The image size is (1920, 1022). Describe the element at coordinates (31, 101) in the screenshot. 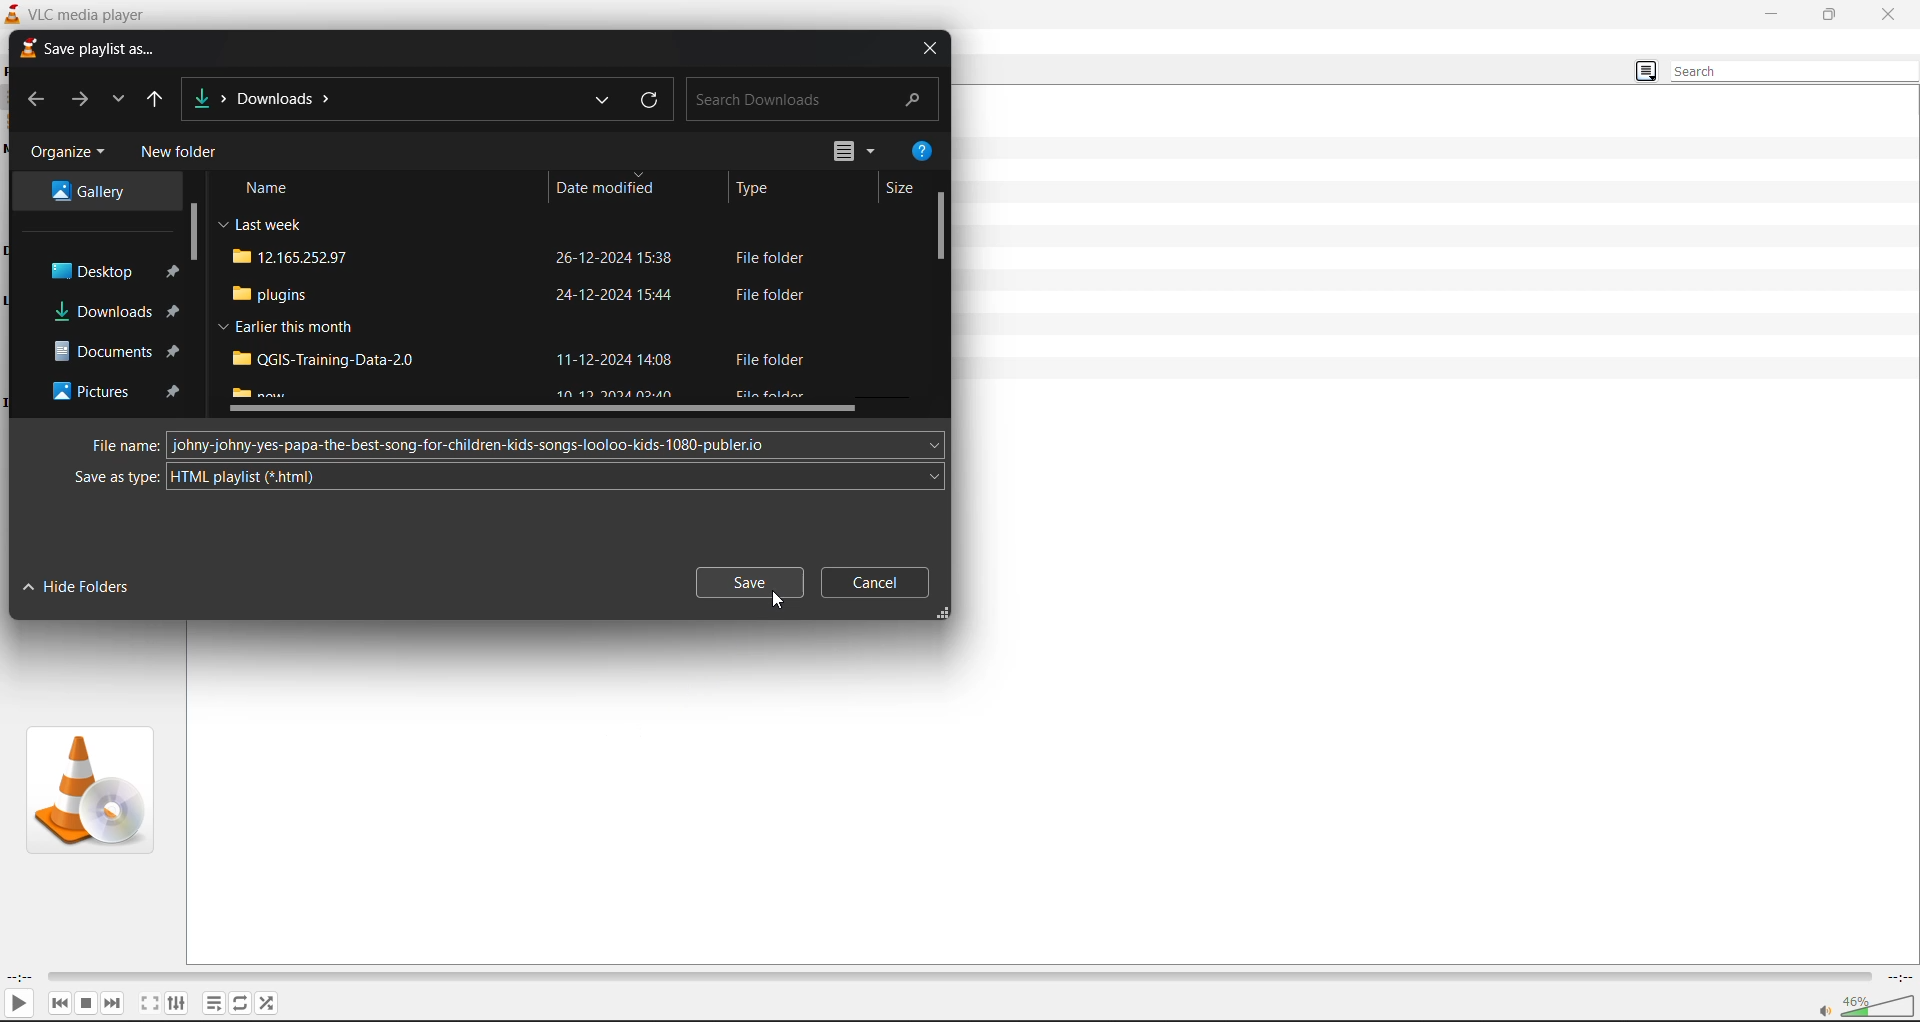

I see `previous` at that location.